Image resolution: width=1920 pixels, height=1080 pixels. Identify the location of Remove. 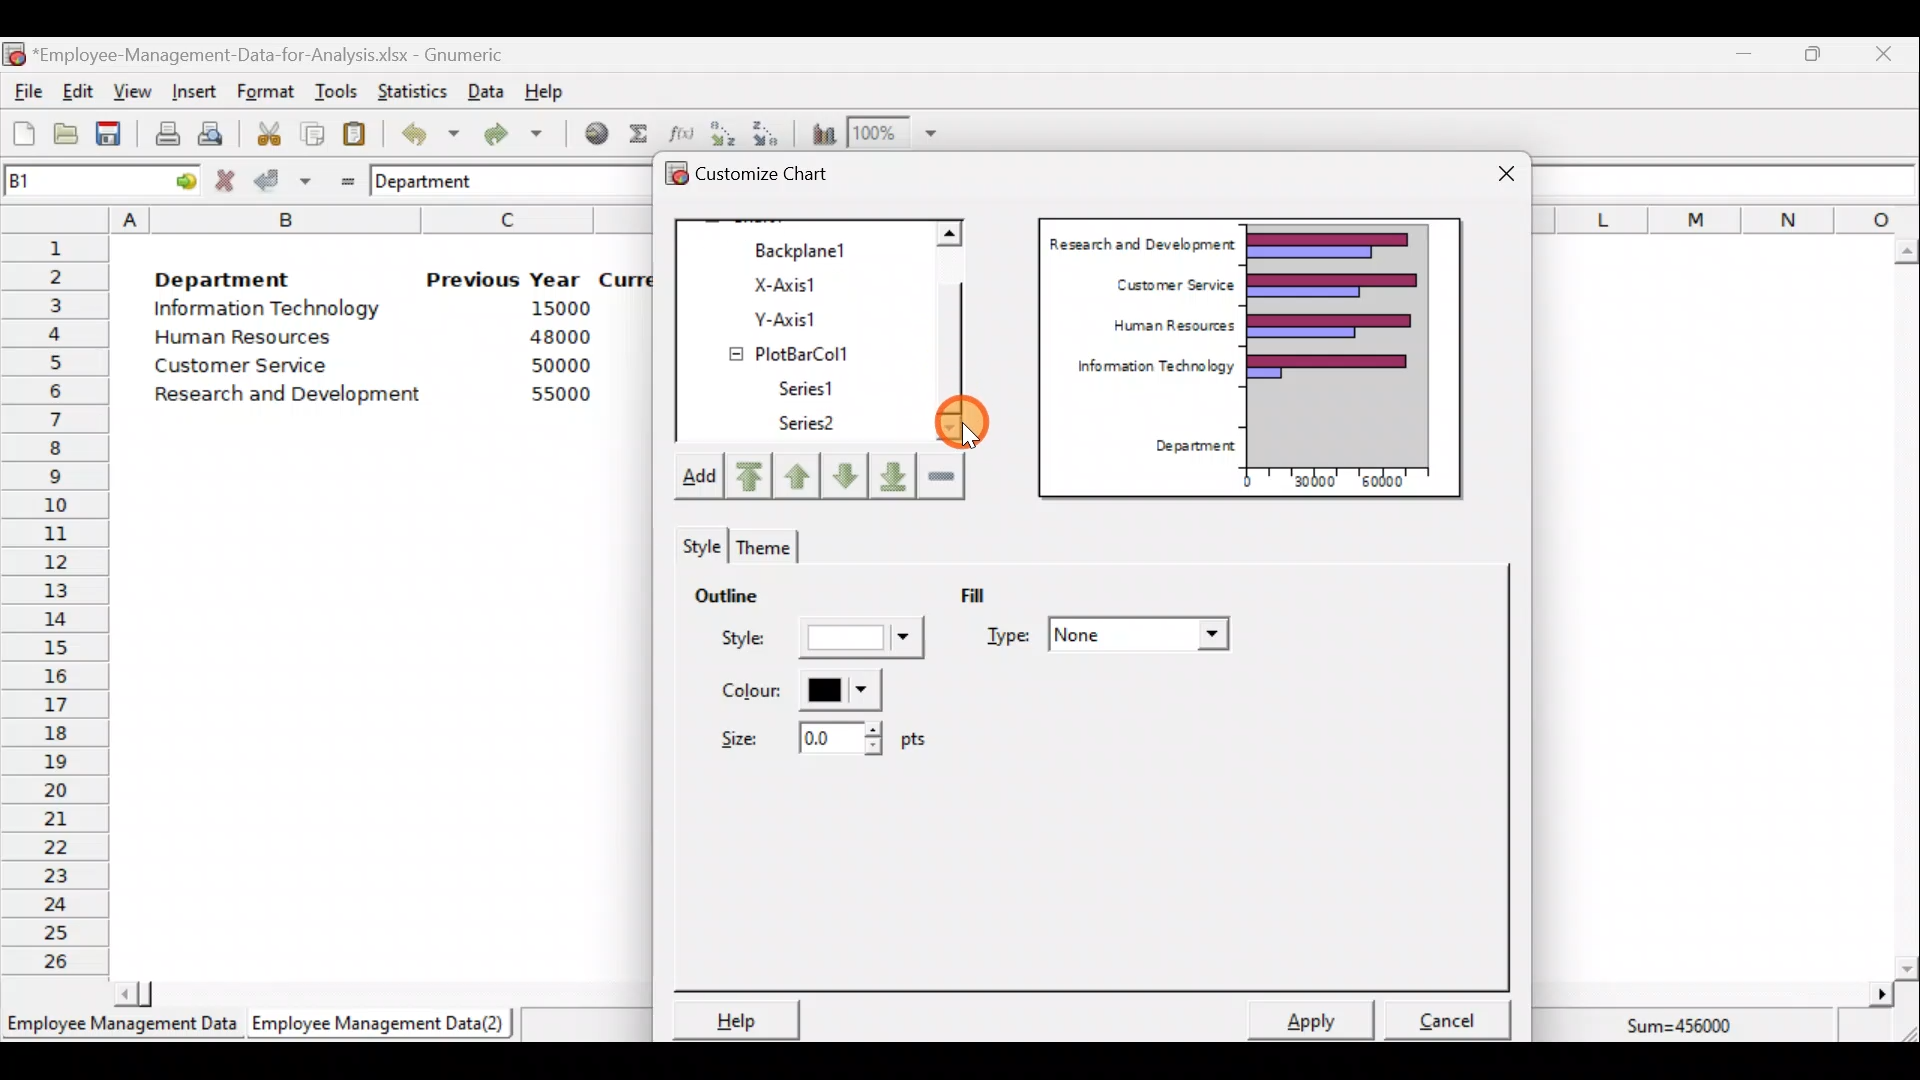
(941, 474).